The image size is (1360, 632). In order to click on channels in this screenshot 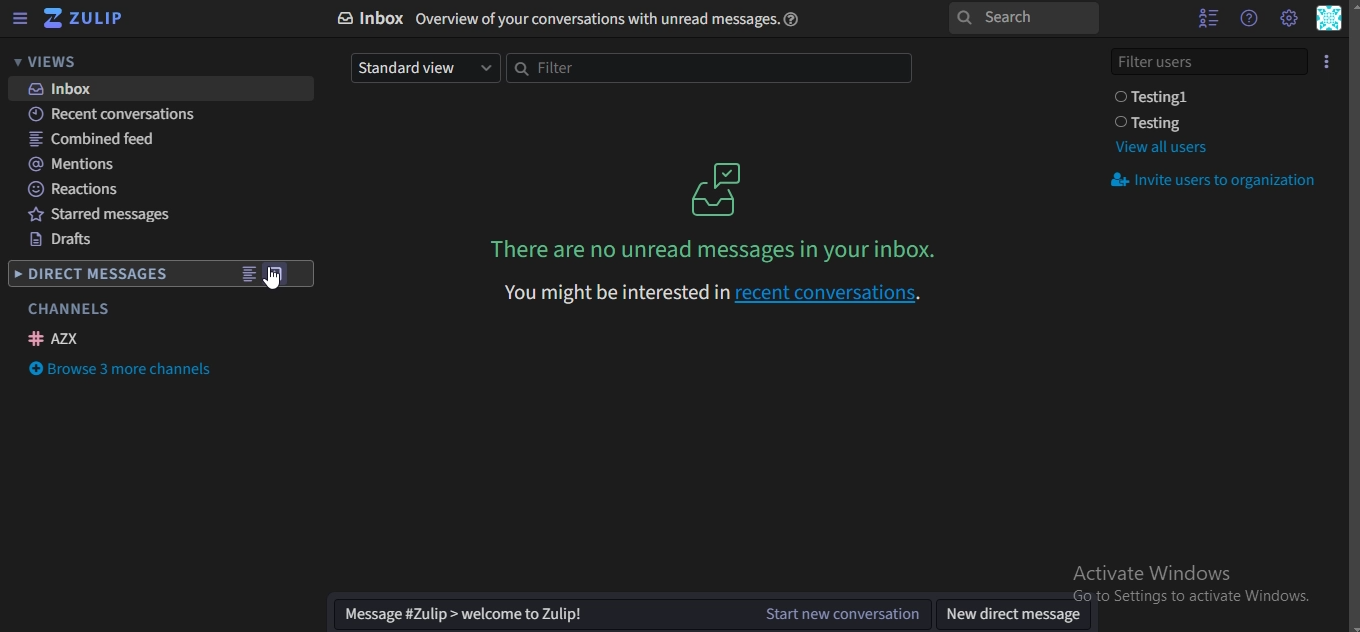, I will do `click(68, 309)`.